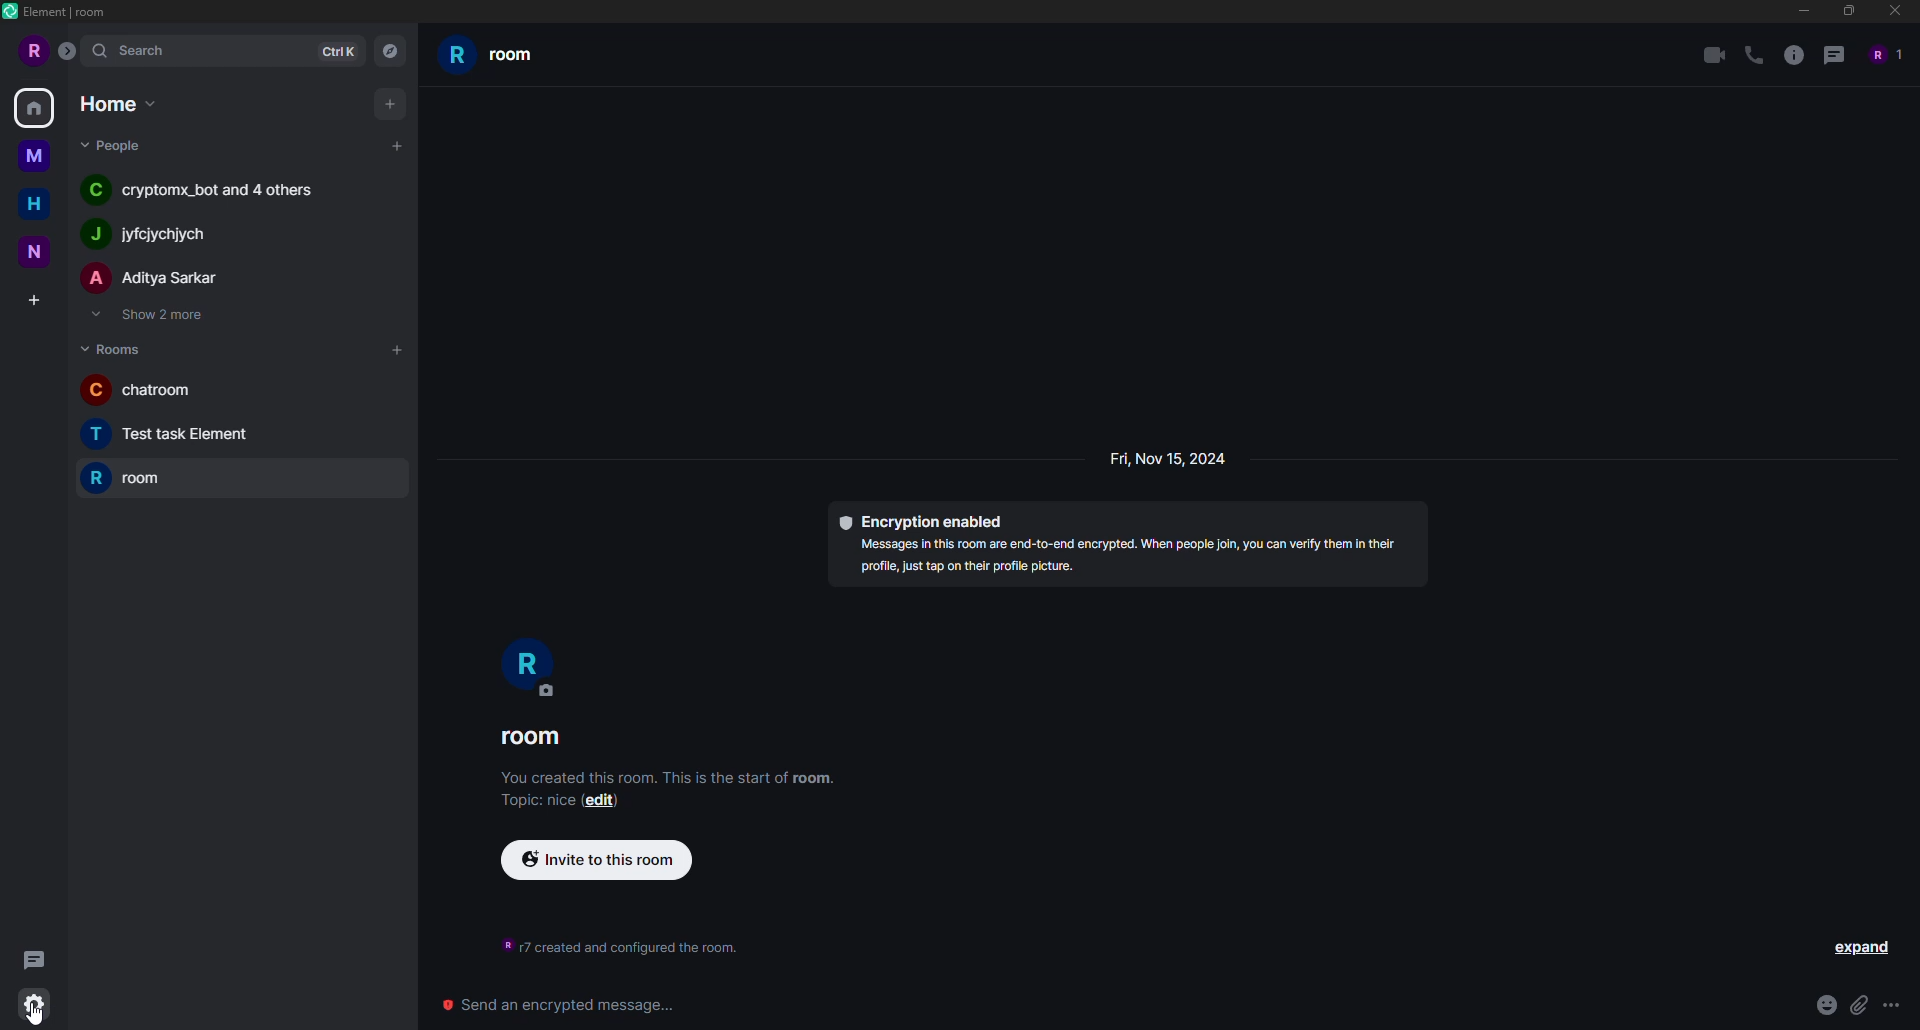 The width and height of the screenshot is (1920, 1030). What do you see at coordinates (1896, 12) in the screenshot?
I see `close` at bounding box center [1896, 12].